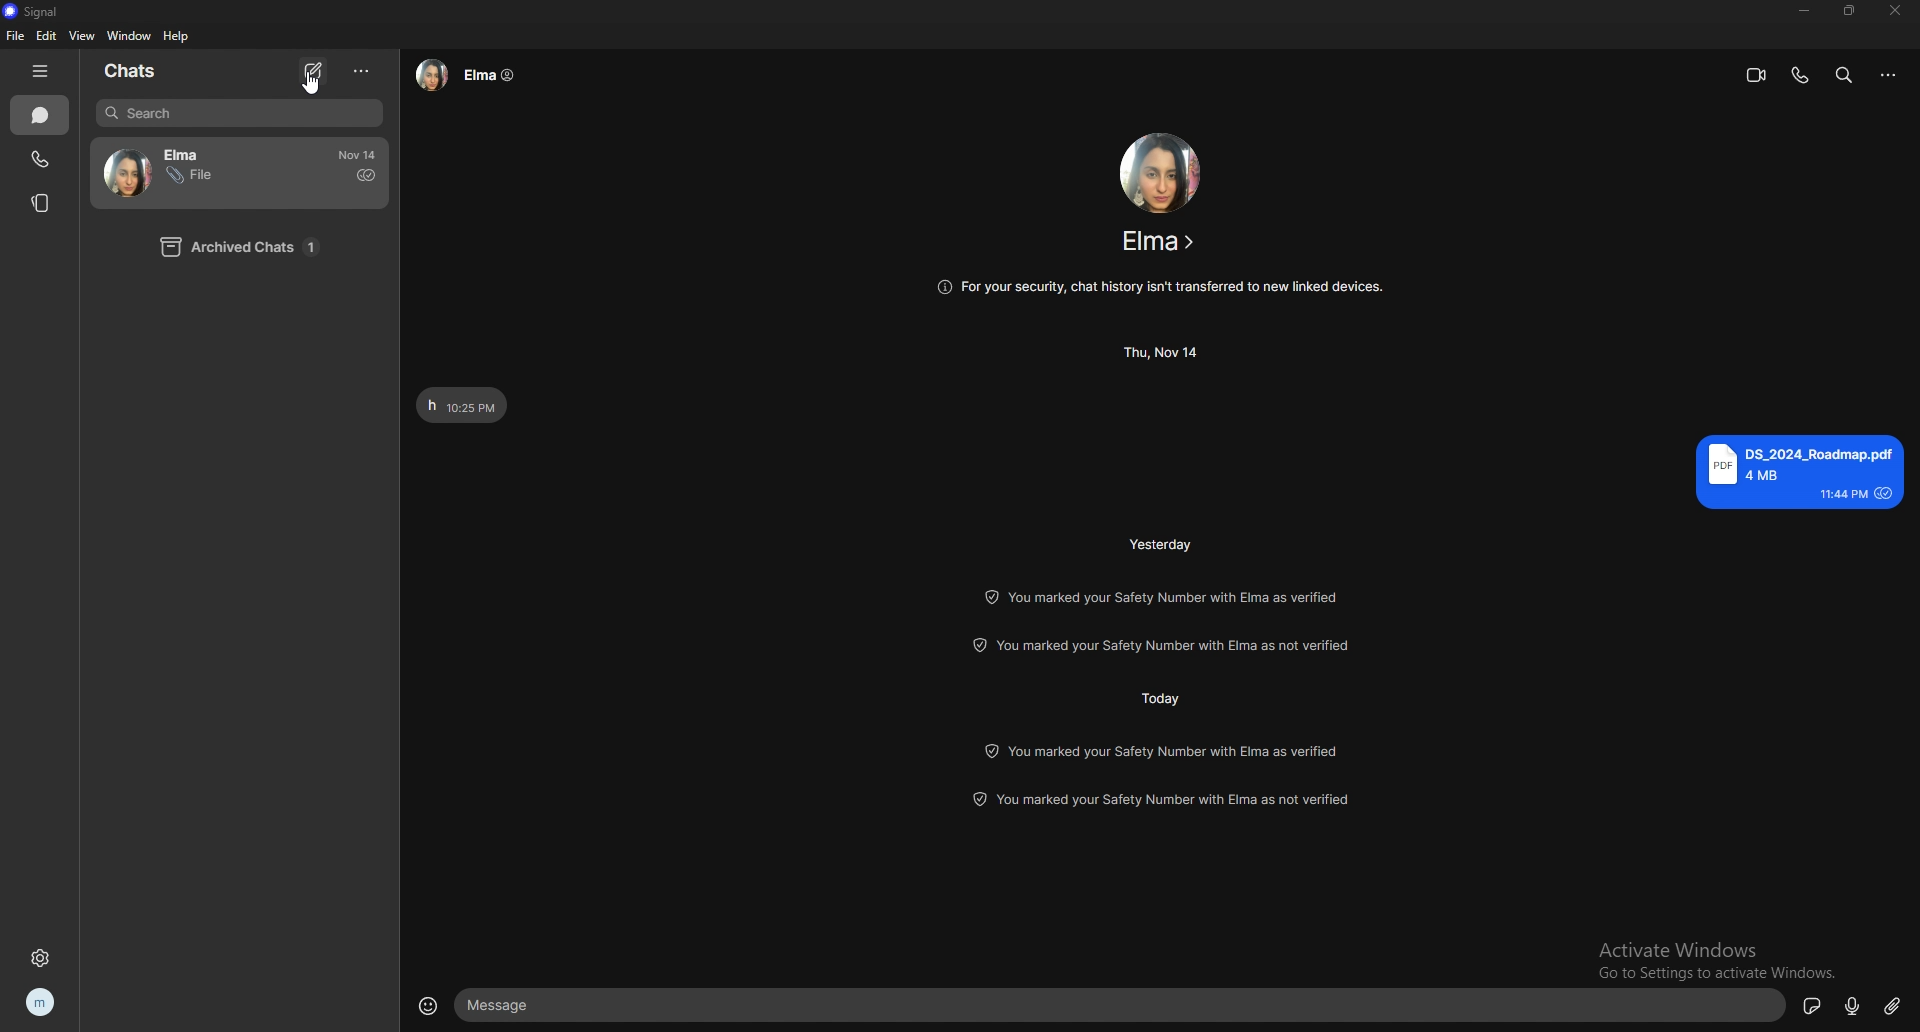  What do you see at coordinates (1165, 750) in the screenshot?
I see `update` at bounding box center [1165, 750].